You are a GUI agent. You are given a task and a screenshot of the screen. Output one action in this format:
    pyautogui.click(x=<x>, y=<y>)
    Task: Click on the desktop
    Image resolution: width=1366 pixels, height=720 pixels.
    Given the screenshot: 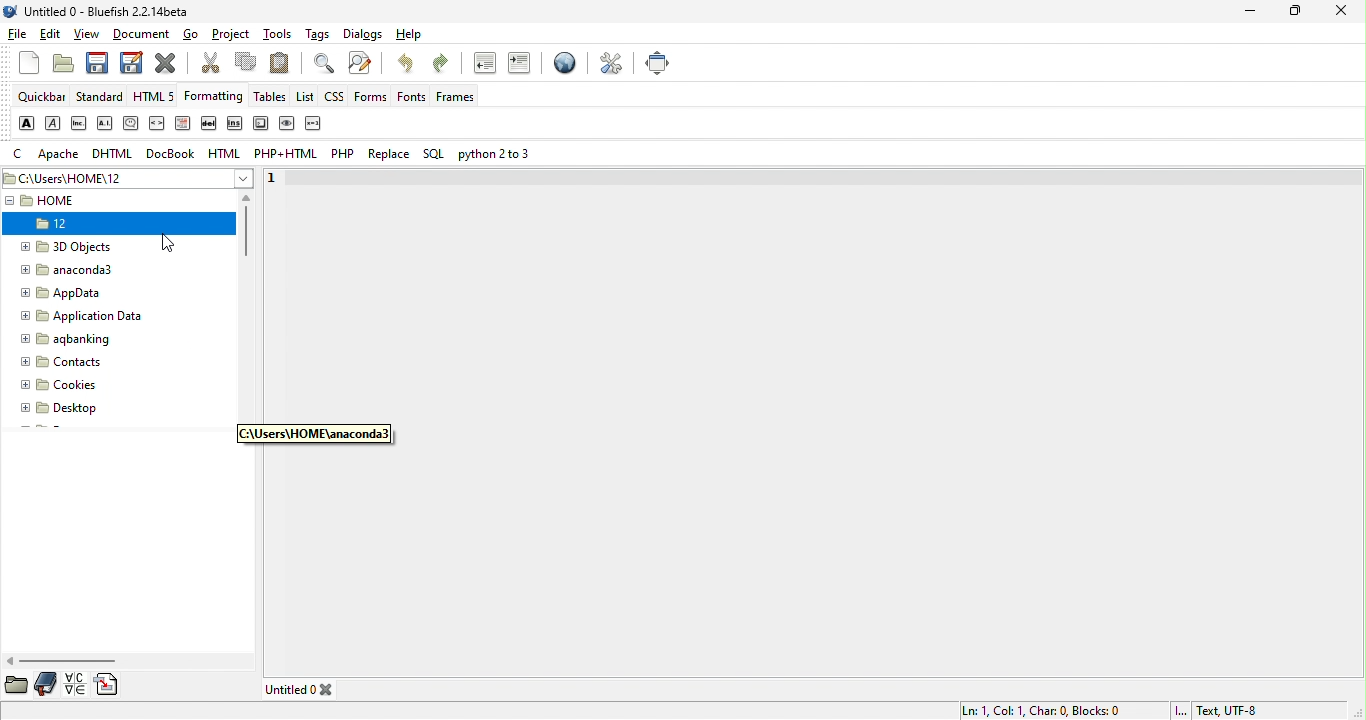 What is the action you would take?
    pyautogui.click(x=66, y=407)
    